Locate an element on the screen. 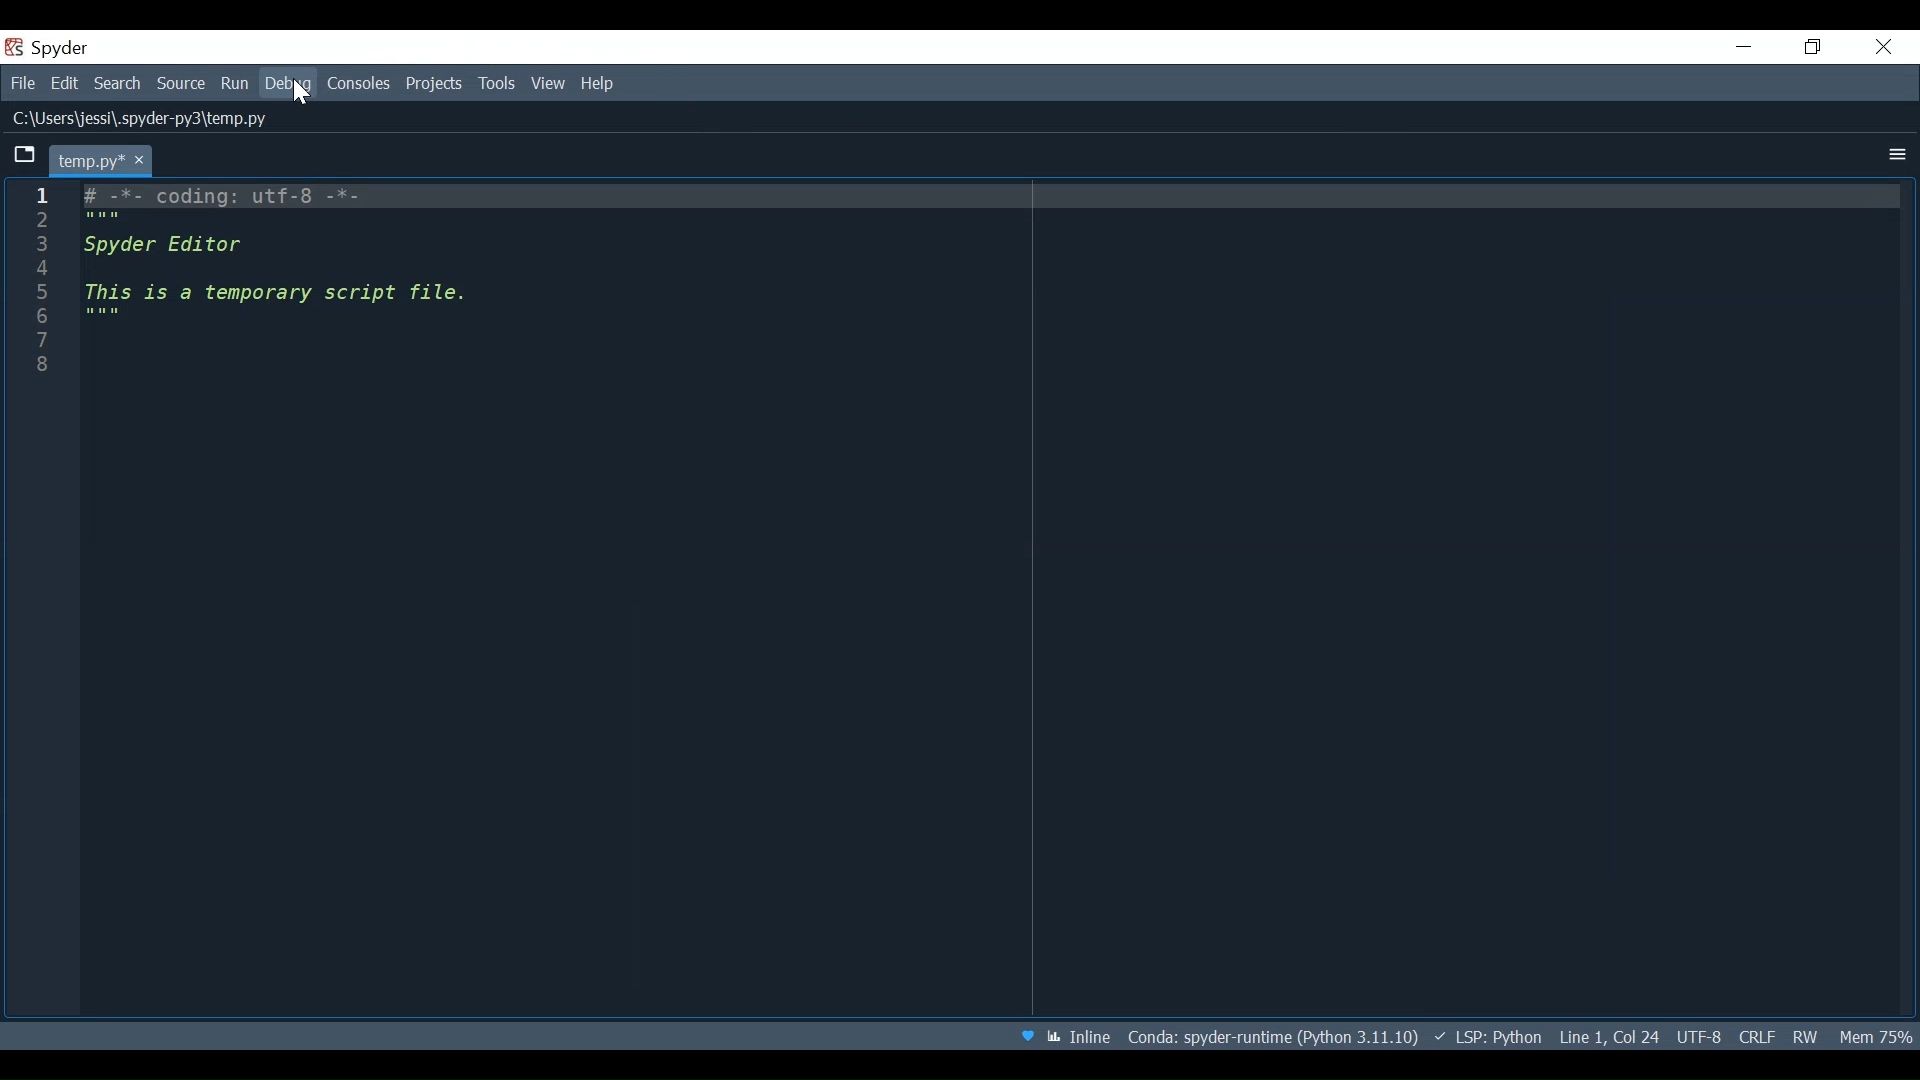 The height and width of the screenshot is (1080, 1920). View is located at coordinates (548, 86).